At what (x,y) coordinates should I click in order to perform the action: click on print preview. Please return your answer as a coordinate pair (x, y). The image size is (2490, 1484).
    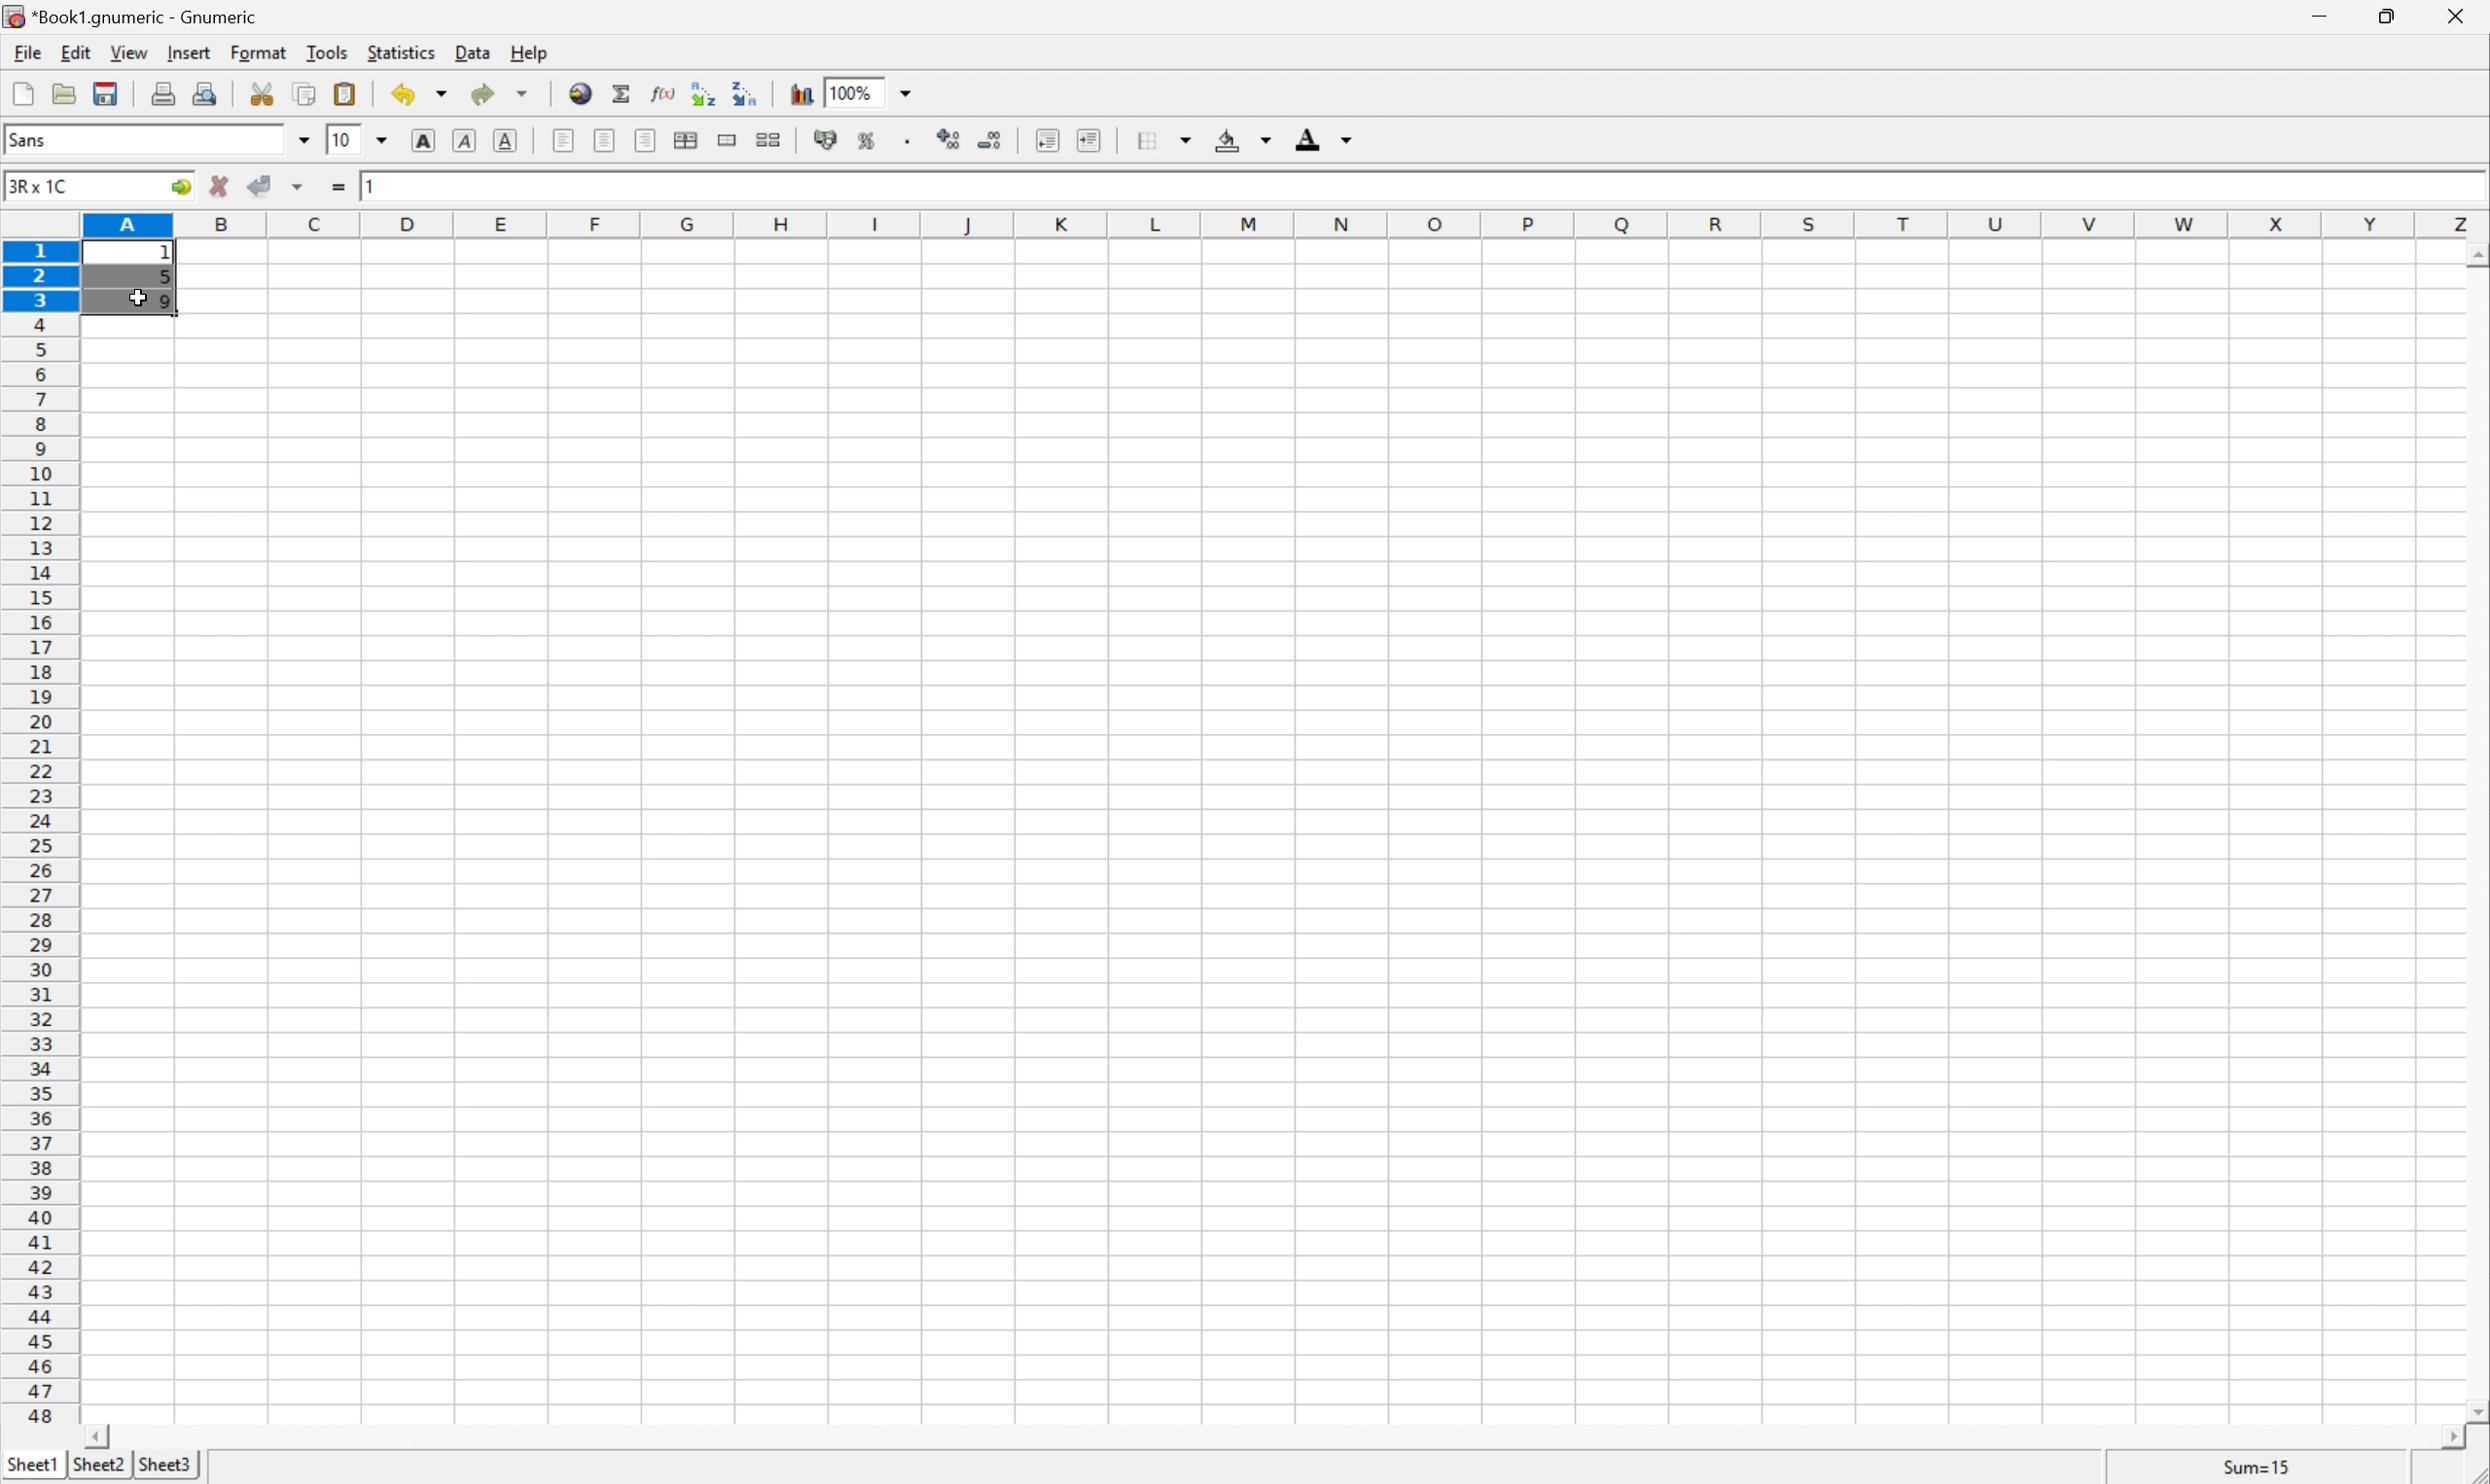
    Looking at the image, I should click on (204, 91).